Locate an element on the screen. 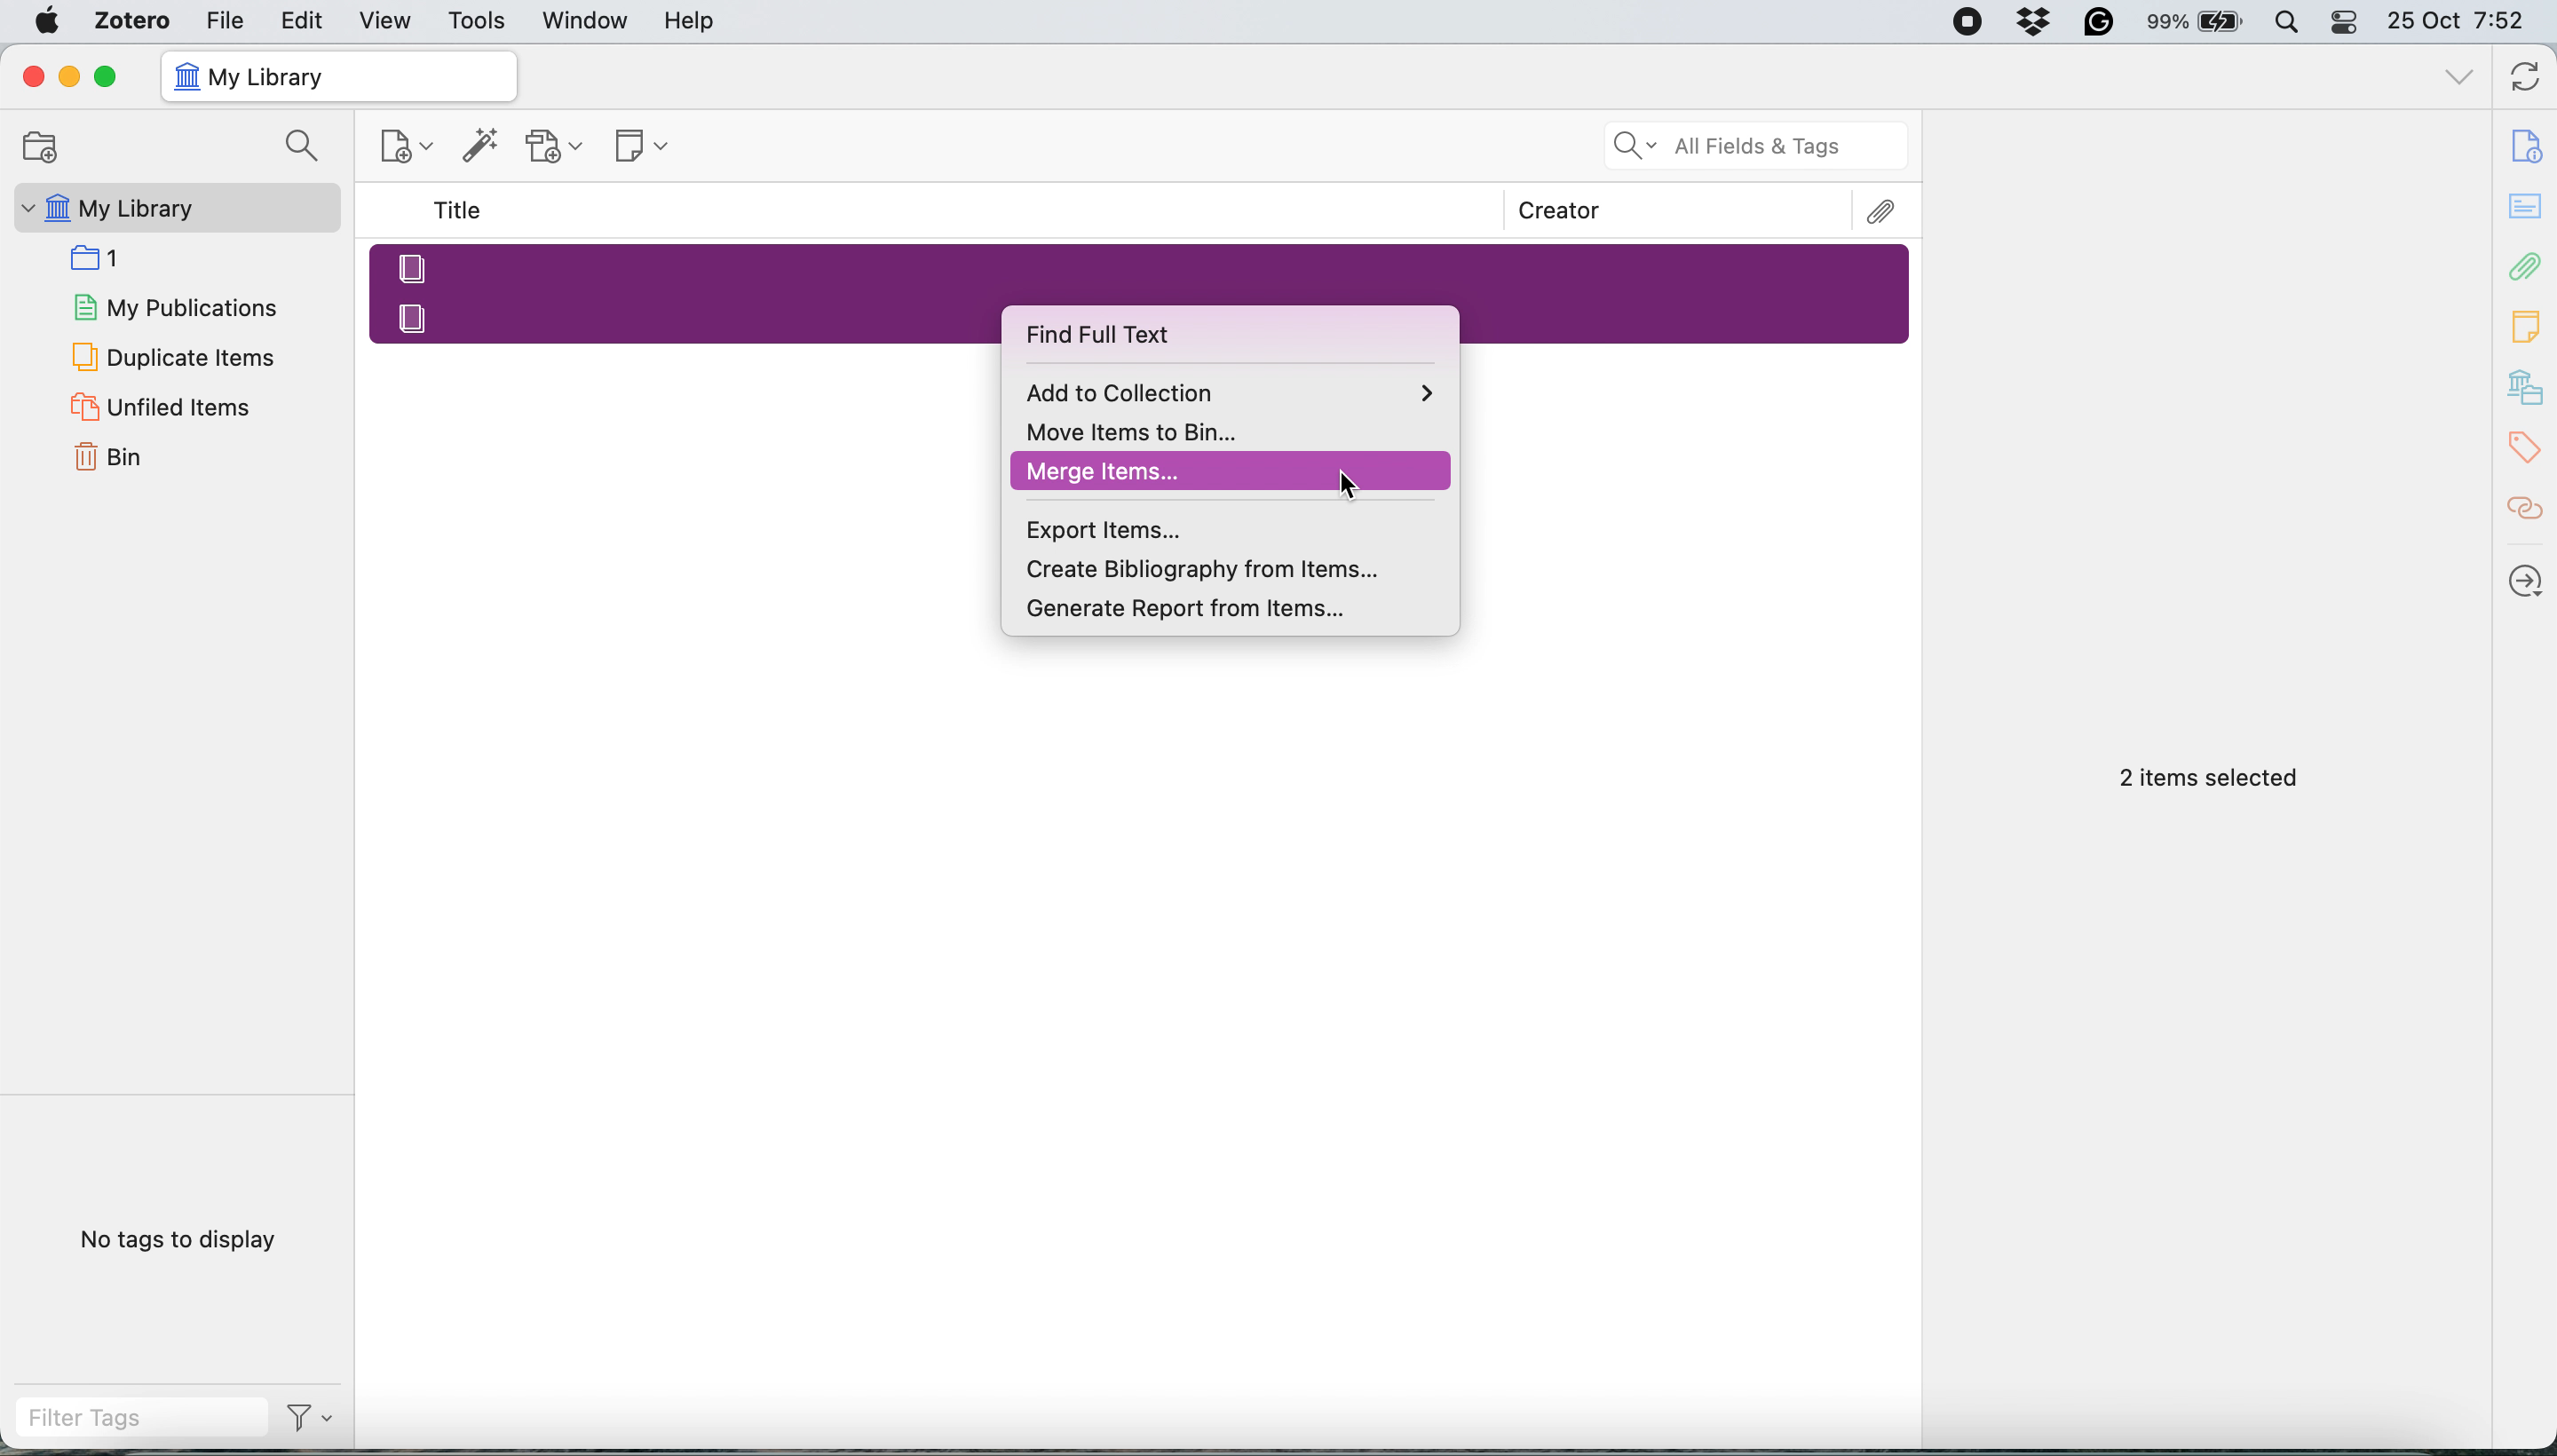 Image resolution: width=2557 pixels, height=1456 pixels. Open Folder is located at coordinates (37, 146).